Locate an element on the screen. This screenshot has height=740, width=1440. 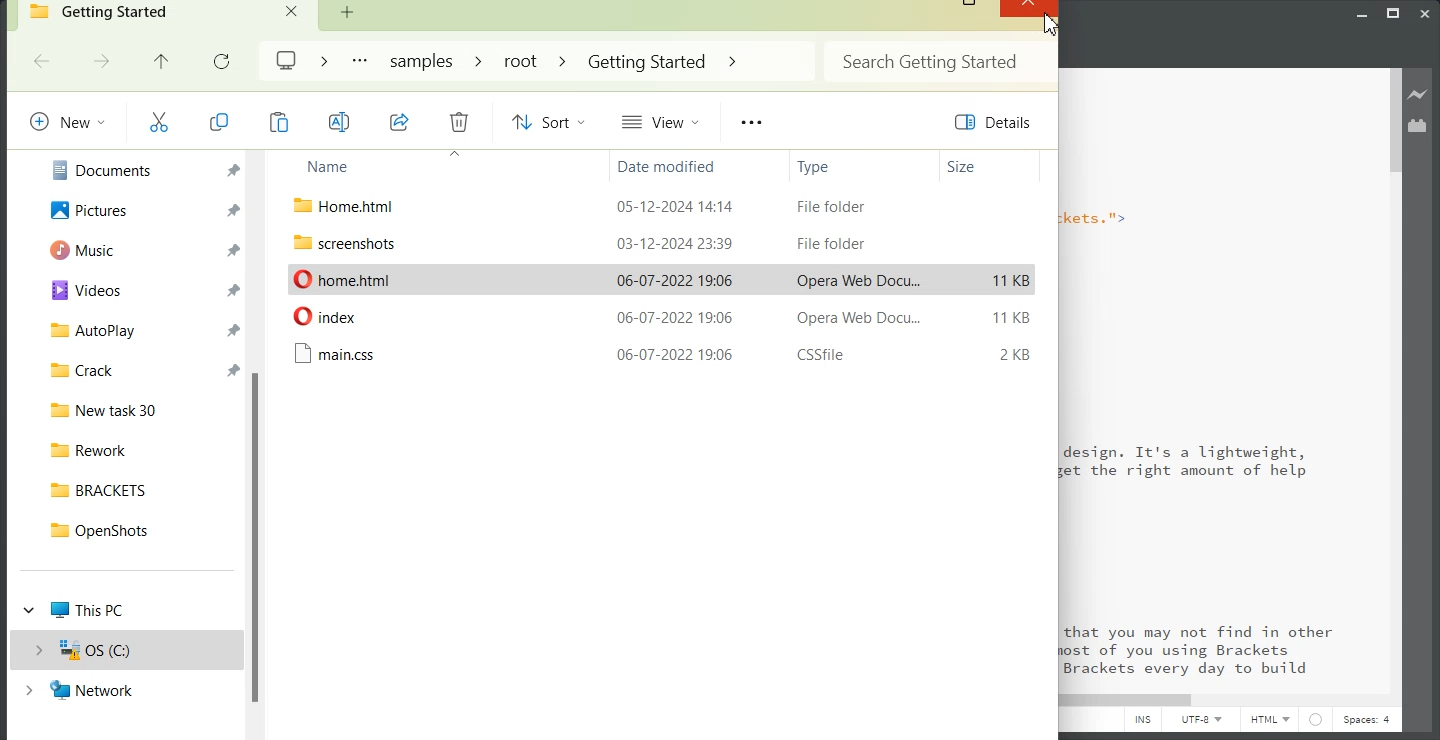
Text 2 is located at coordinates (1214, 380).